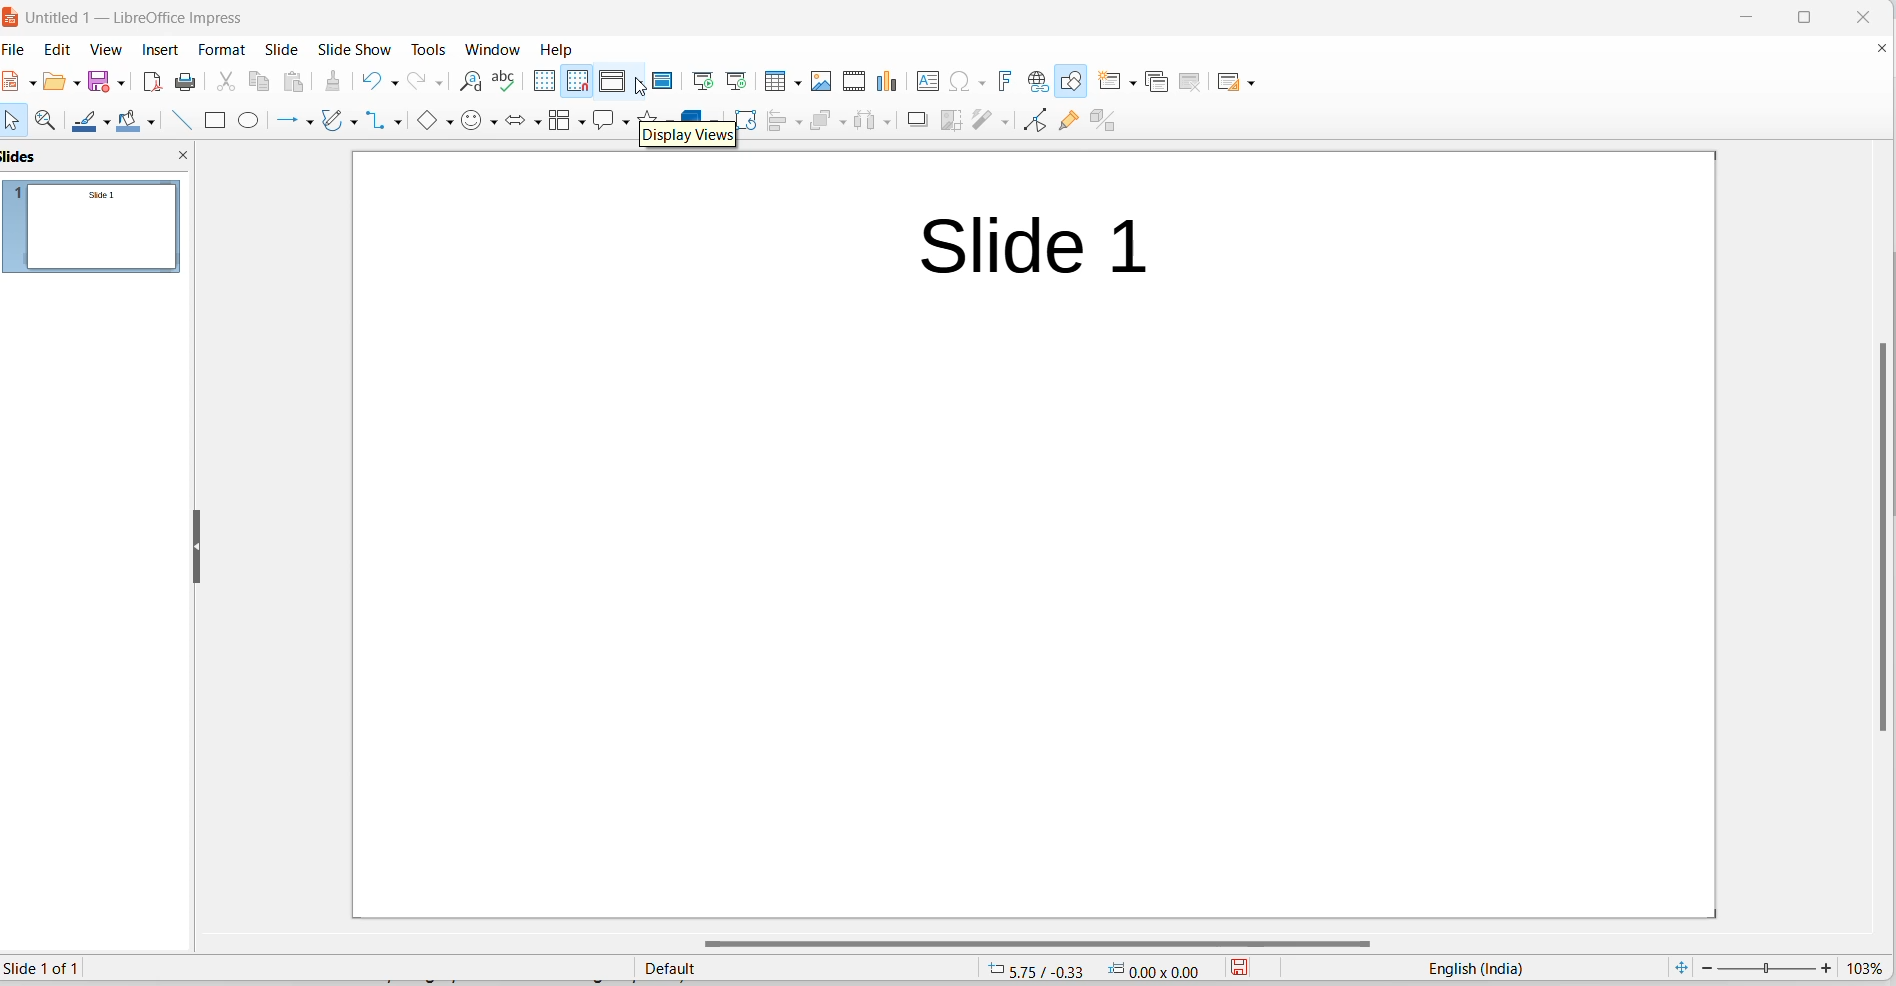 The width and height of the screenshot is (1896, 986). What do you see at coordinates (99, 232) in the screenshot?
I see `slides` at bounding box center [99, 232].